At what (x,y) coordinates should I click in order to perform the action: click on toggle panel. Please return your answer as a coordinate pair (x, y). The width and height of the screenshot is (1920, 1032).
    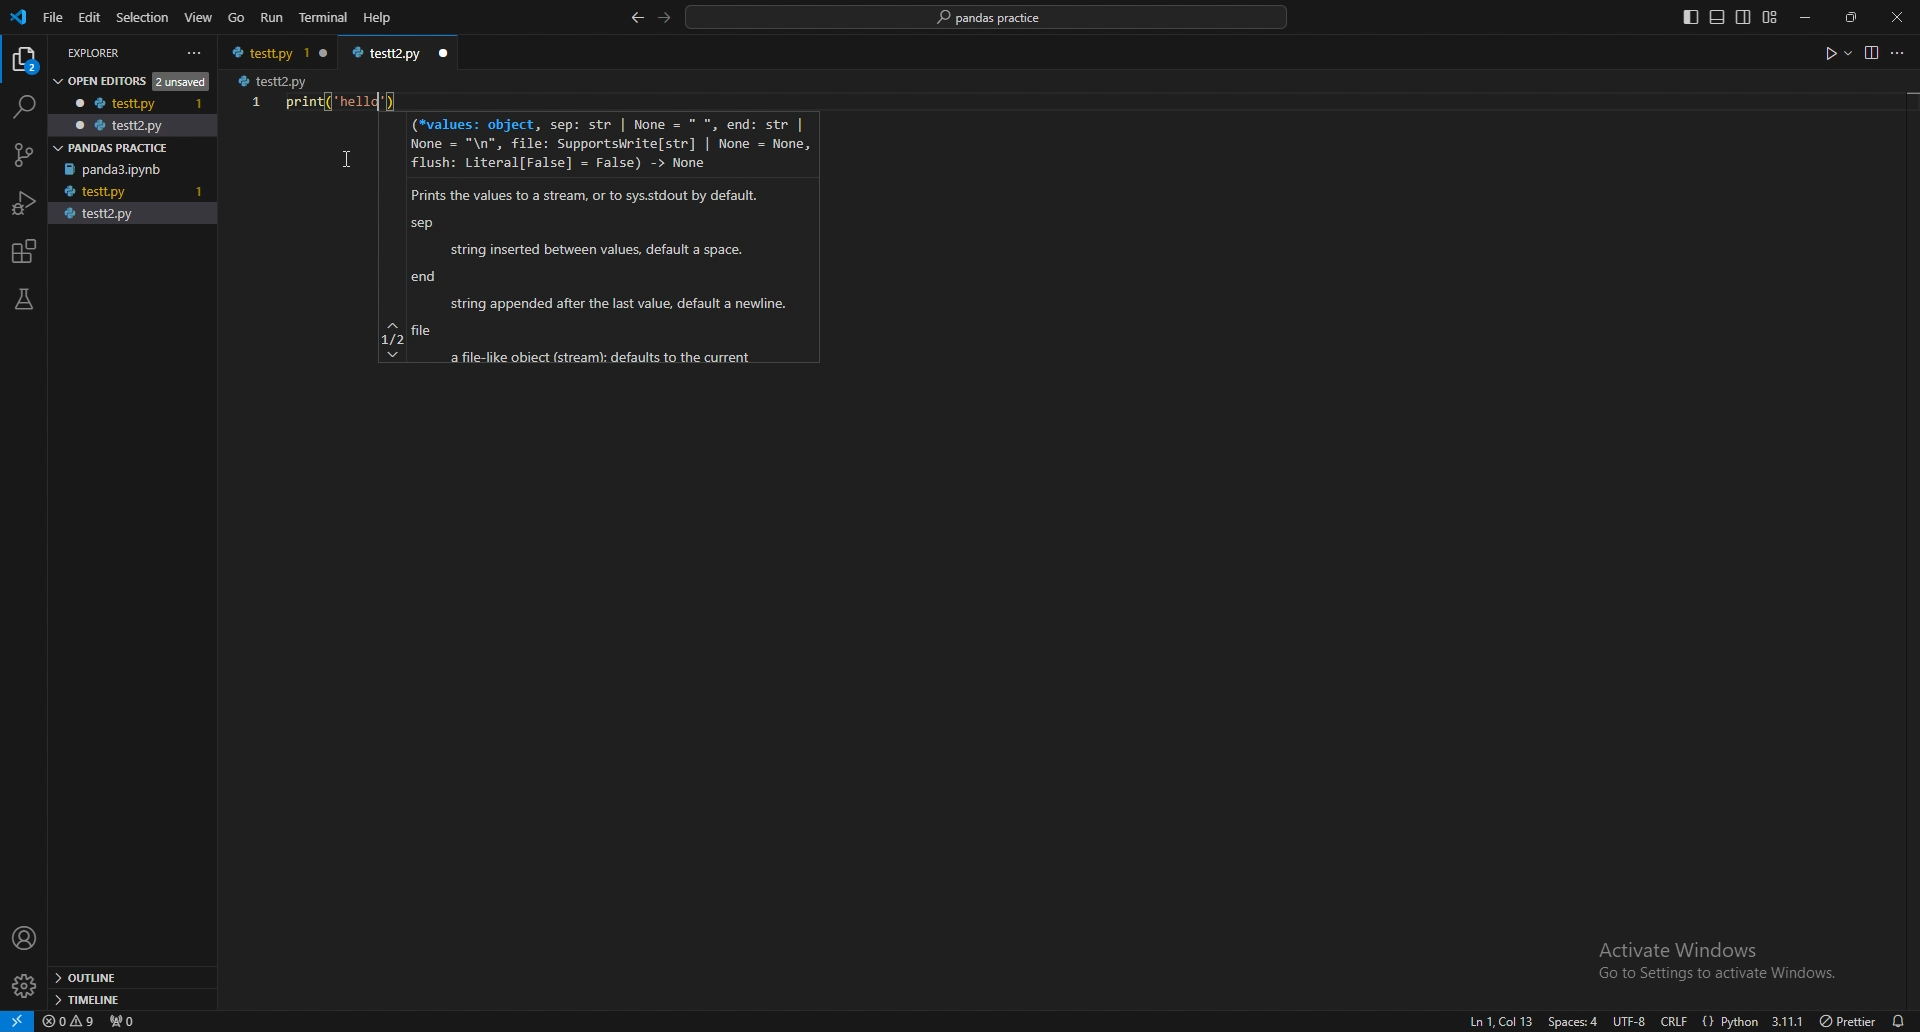
    Looking at the image, I should click on (1717, 18).